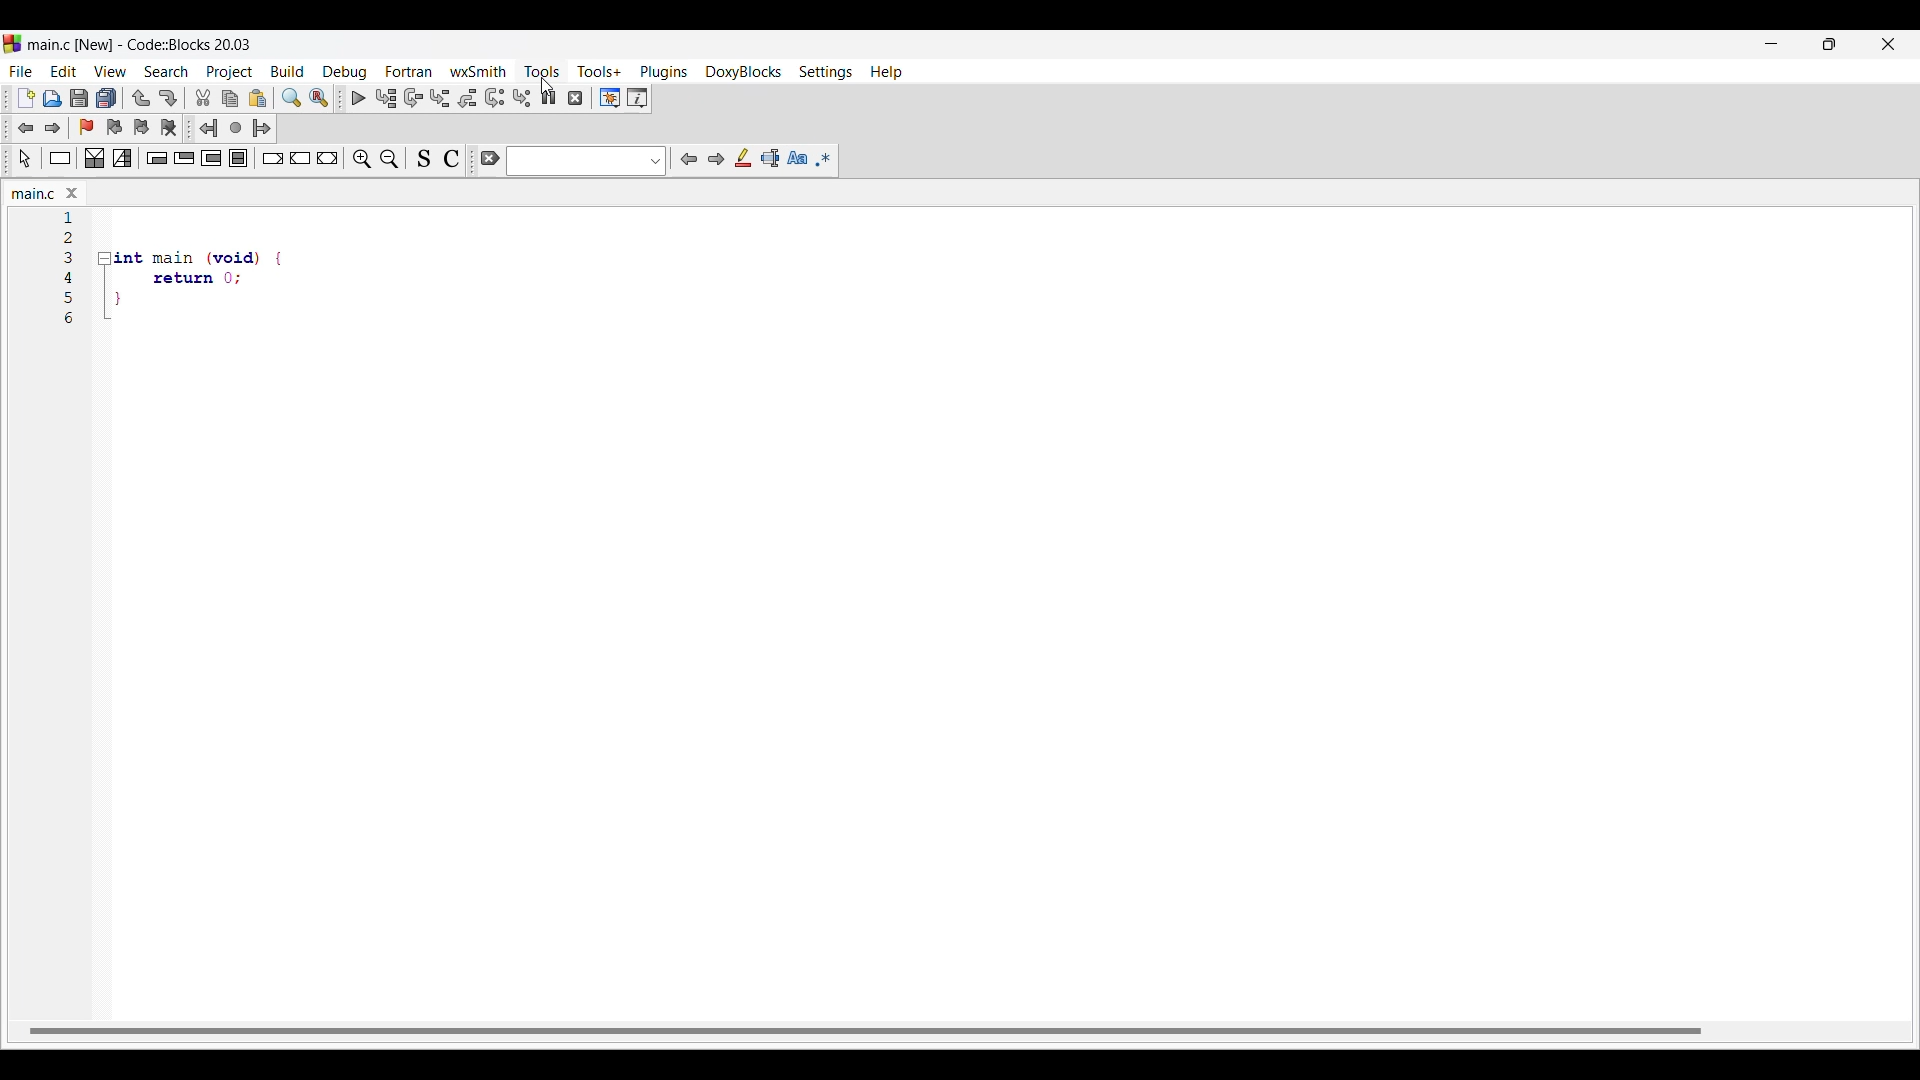  I want to click on Debug menu, so click(345, 72).